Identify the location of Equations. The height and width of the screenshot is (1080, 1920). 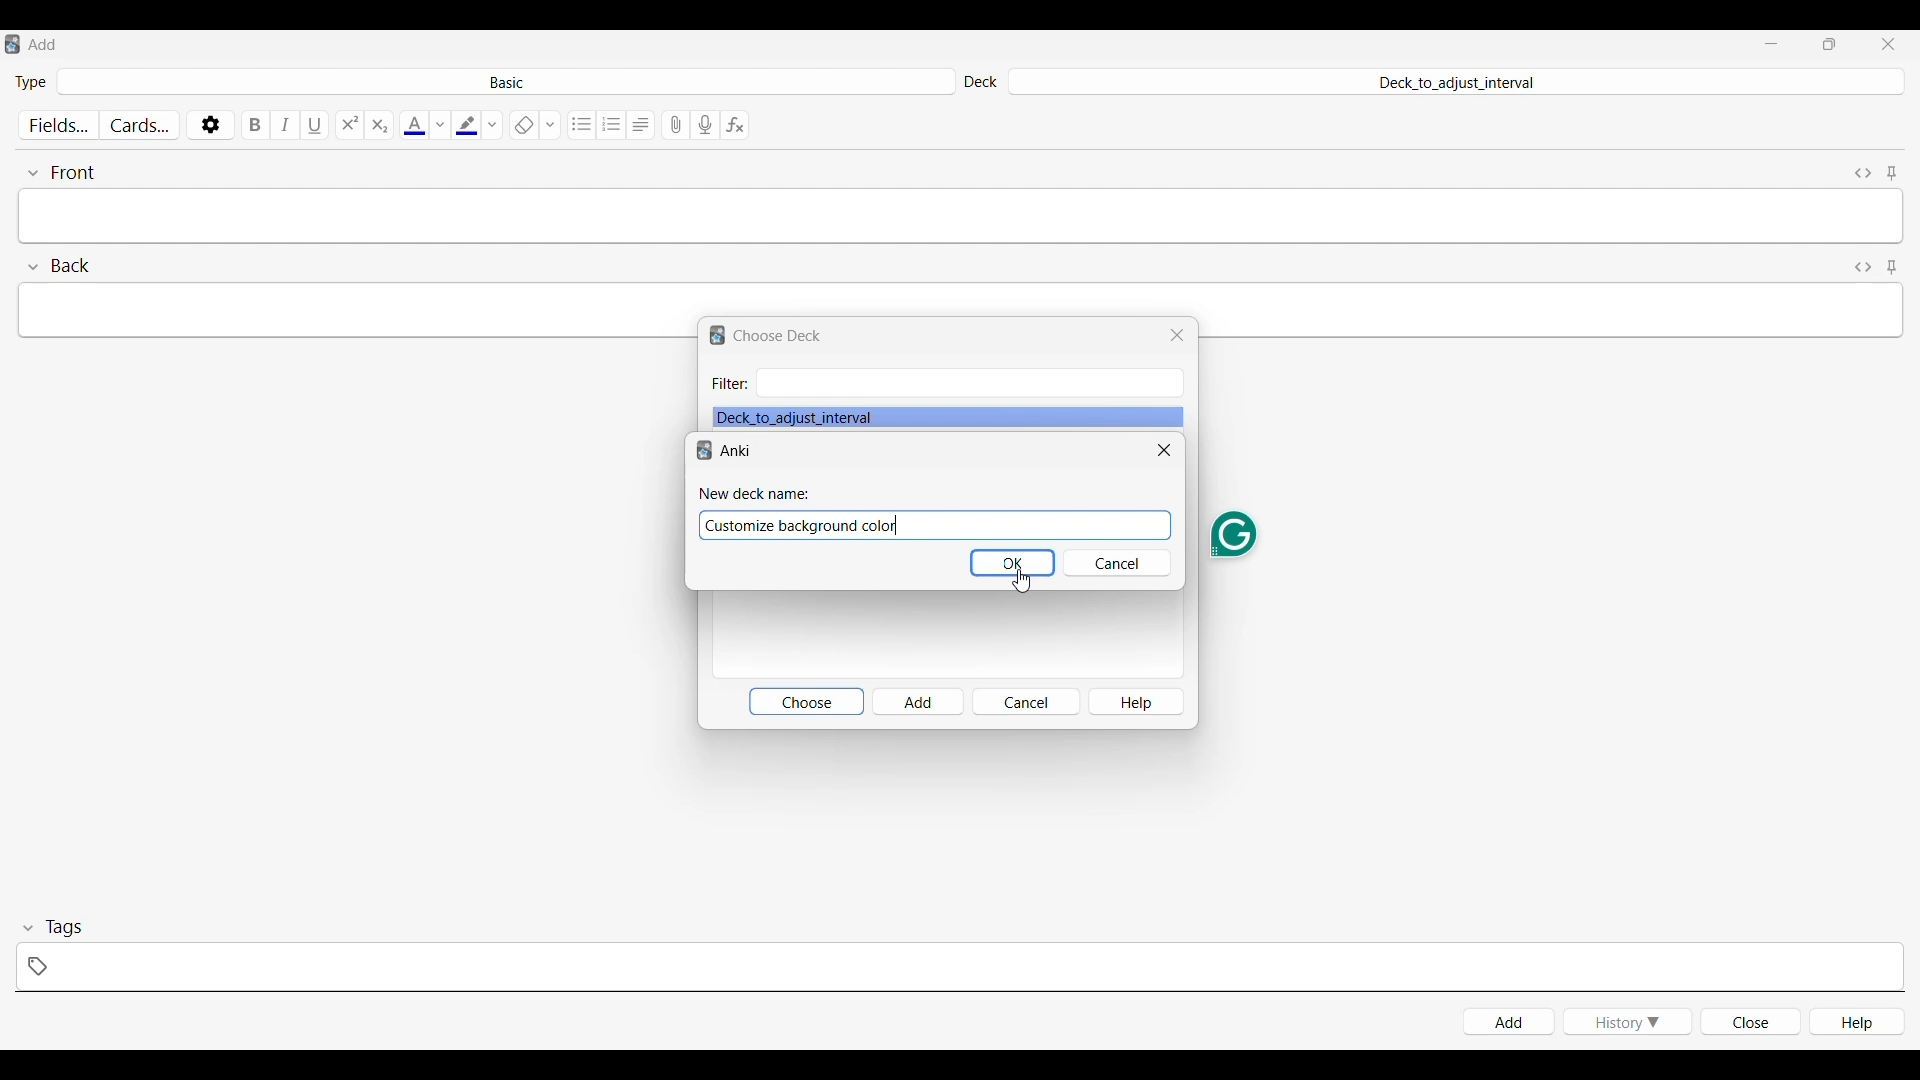
(735, 125).